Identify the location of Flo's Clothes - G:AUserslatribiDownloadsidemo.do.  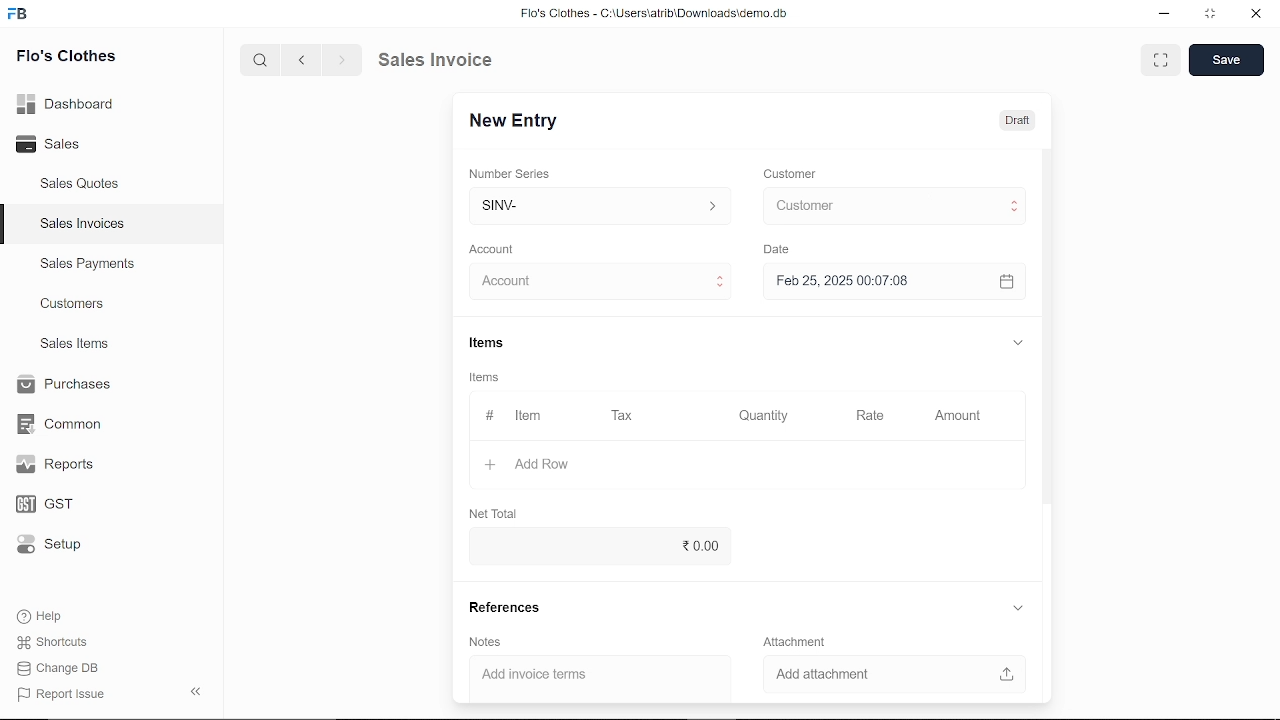
(651, 13).